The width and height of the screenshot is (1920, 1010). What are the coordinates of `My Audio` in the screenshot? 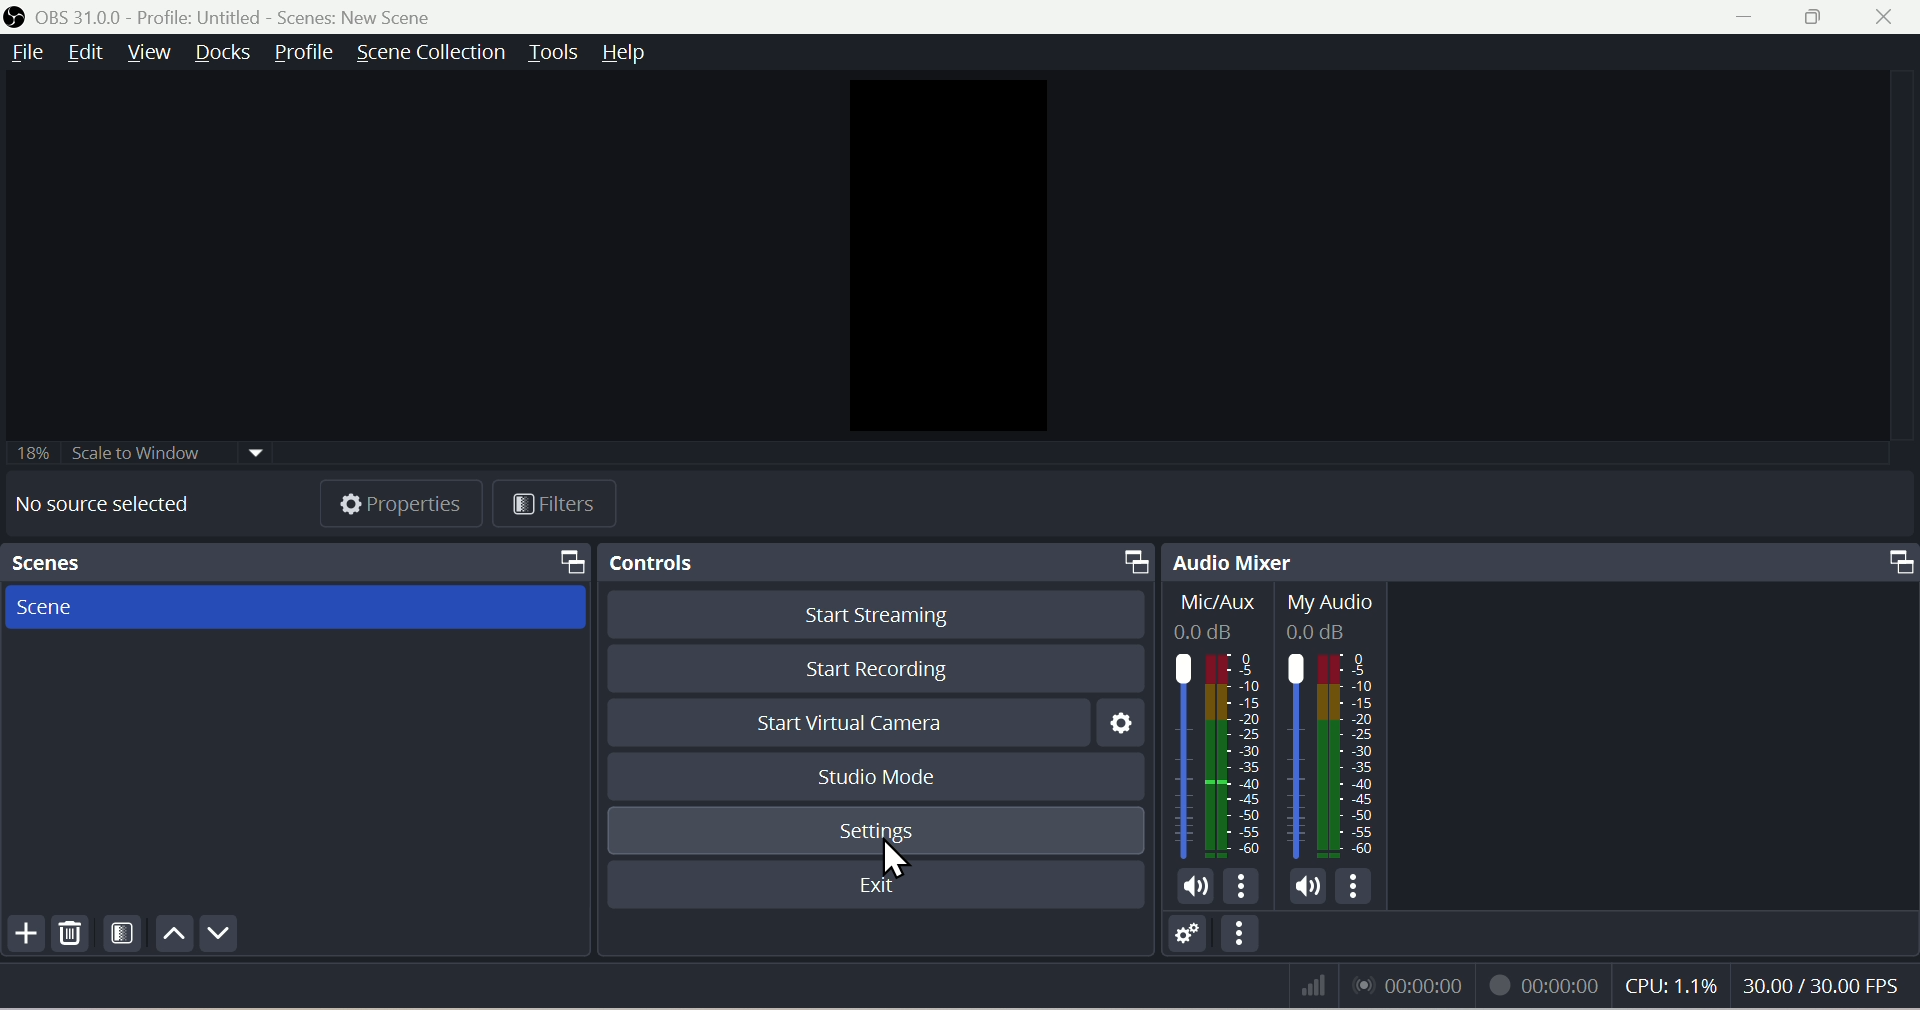 It's located at (1338, 721).